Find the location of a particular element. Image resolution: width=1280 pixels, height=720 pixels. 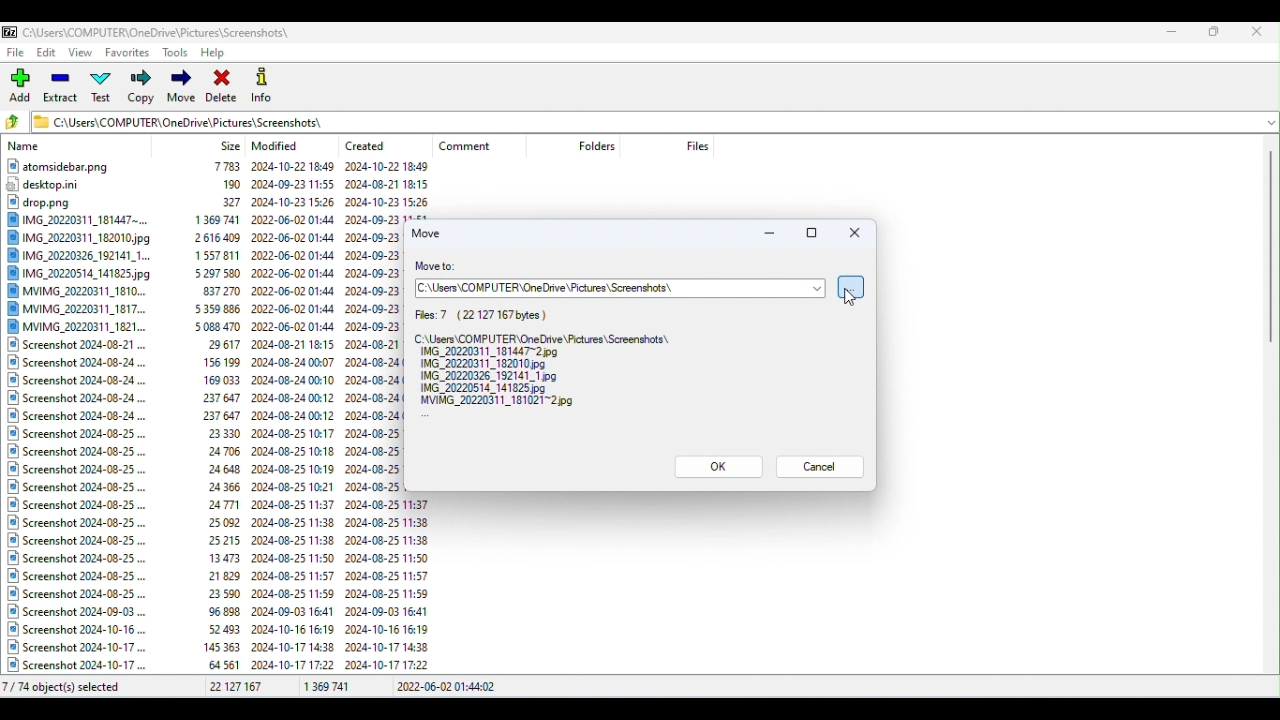

OK is located at coordinates (717, 466).